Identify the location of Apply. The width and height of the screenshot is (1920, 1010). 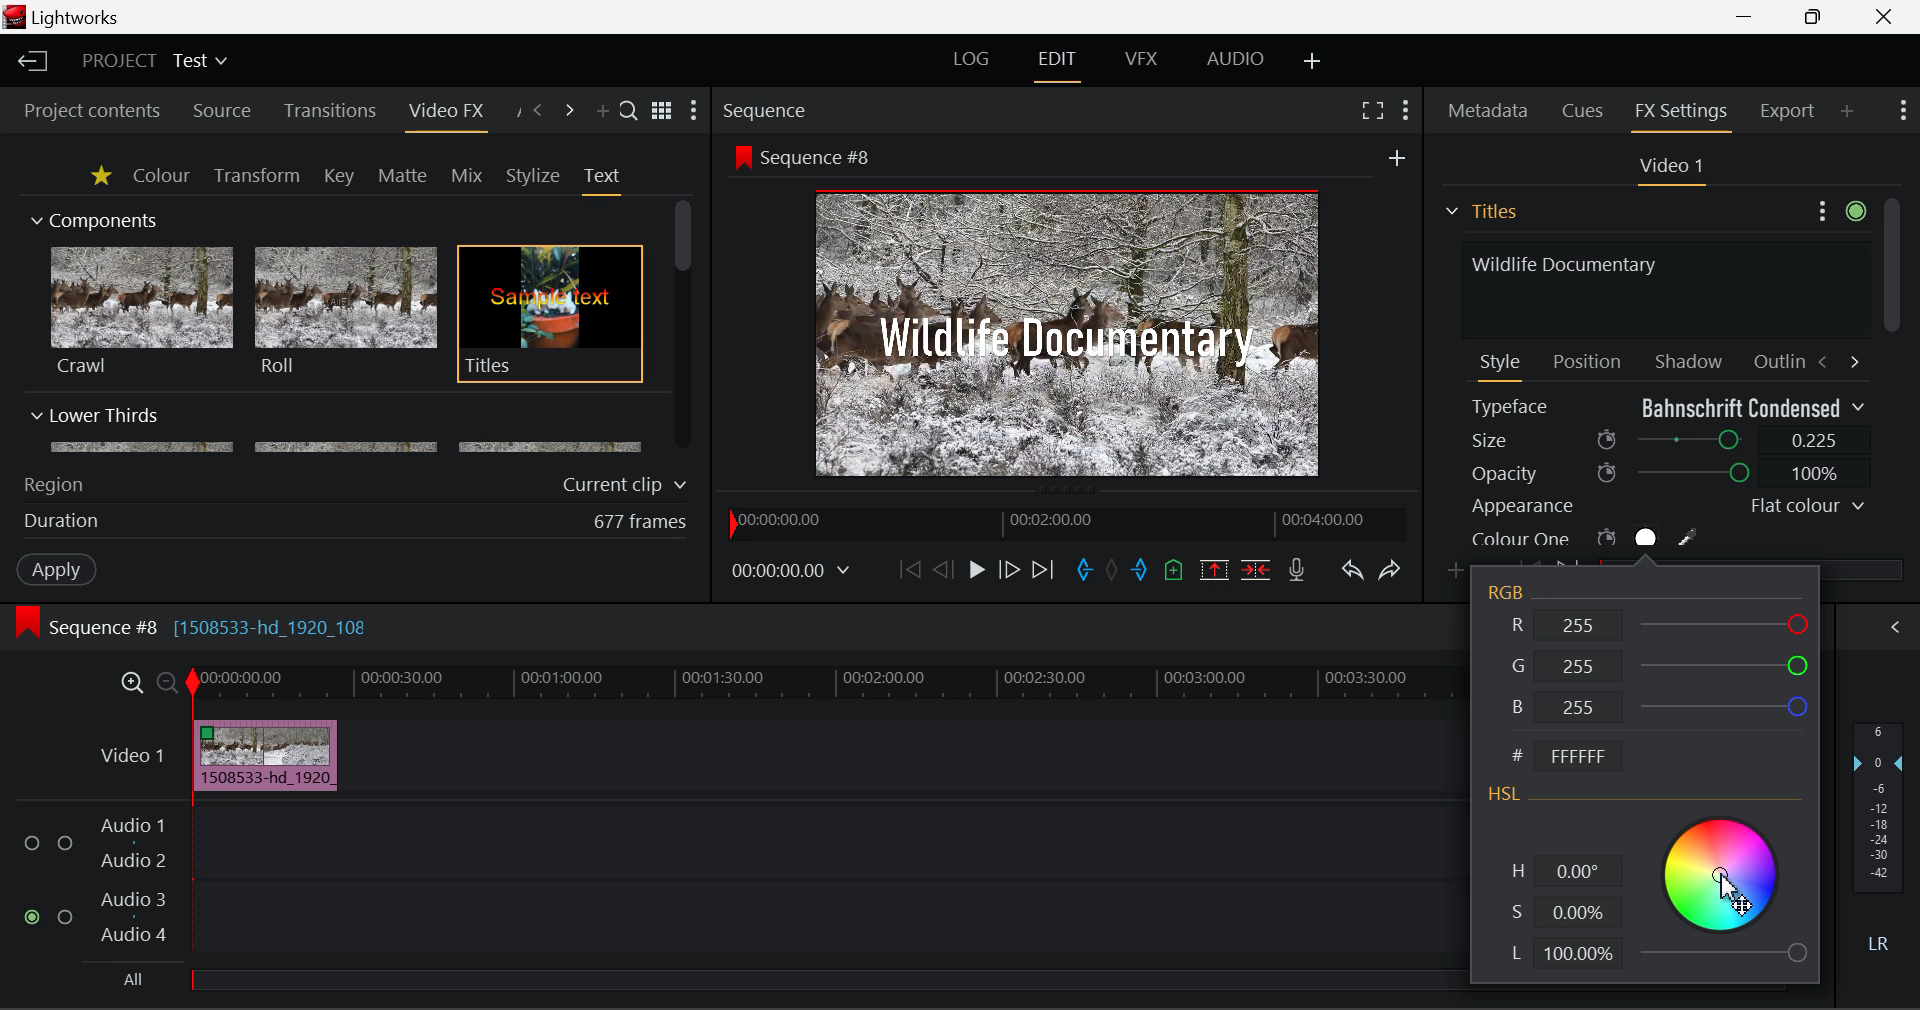
(59, 568).